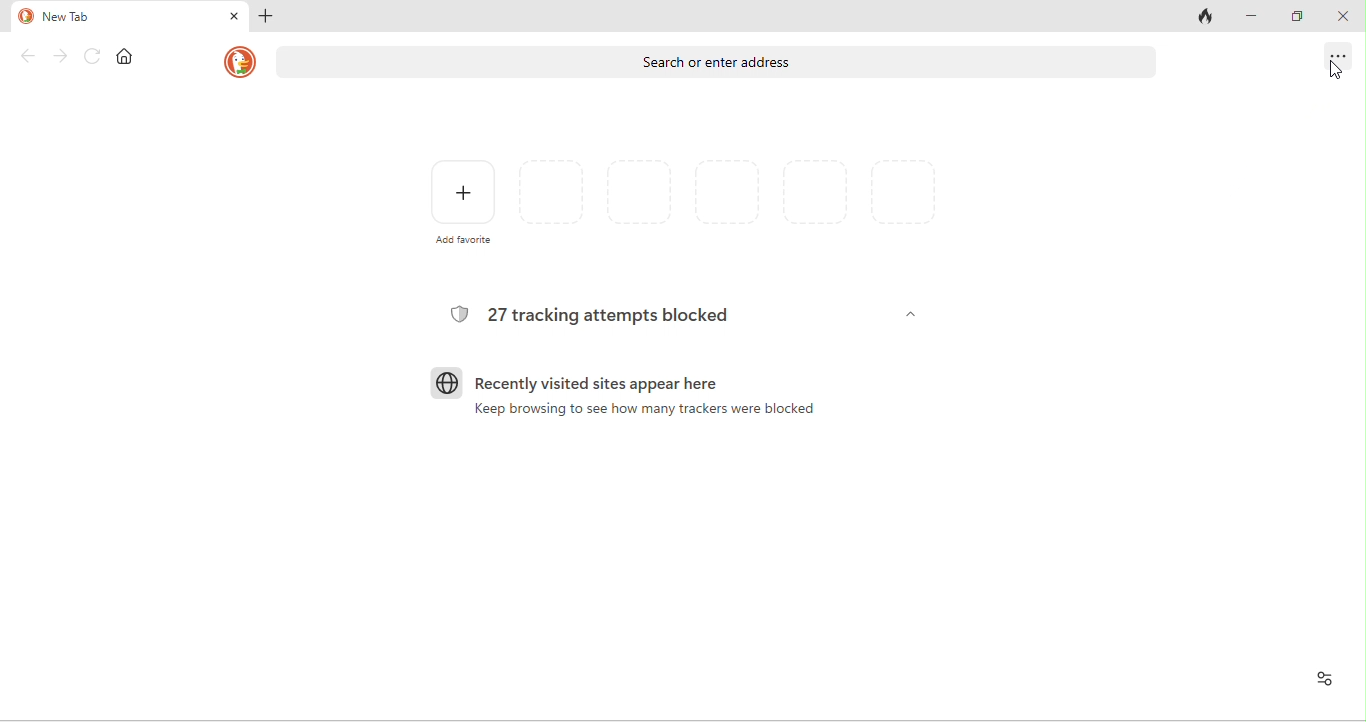  I want to click on maximize, so click(1296, 16).